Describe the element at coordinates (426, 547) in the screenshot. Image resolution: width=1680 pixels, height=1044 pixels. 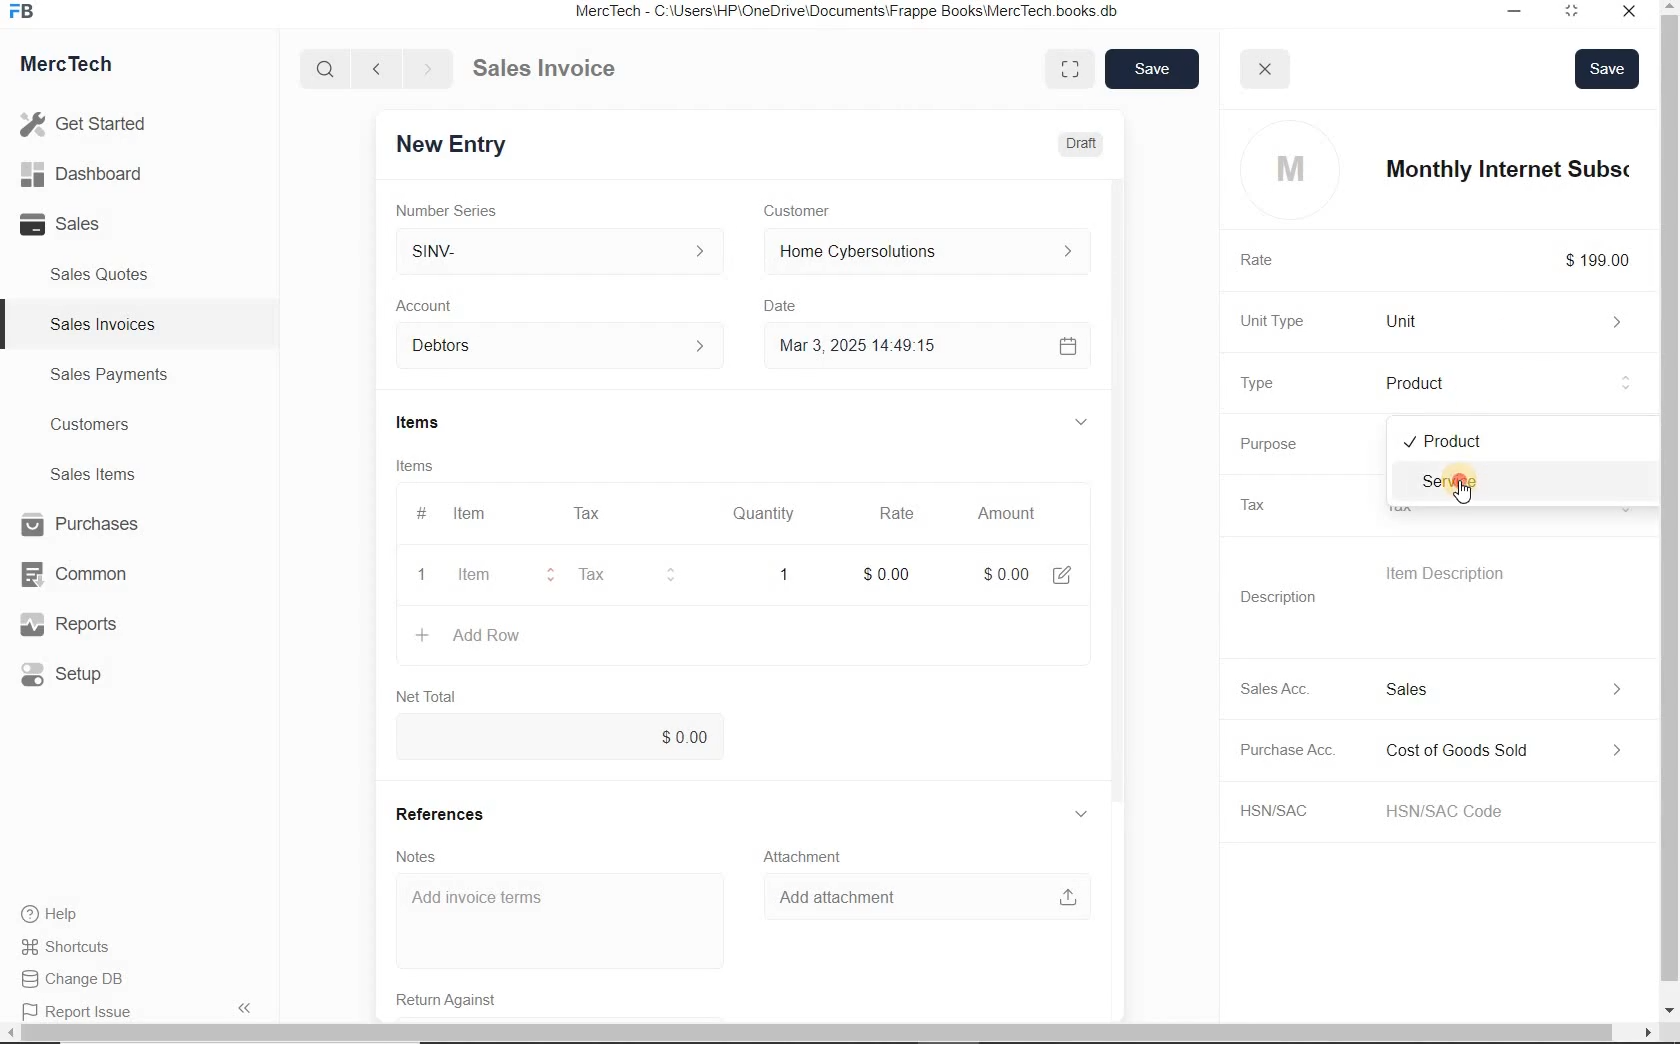
I see `item line number` at that location.